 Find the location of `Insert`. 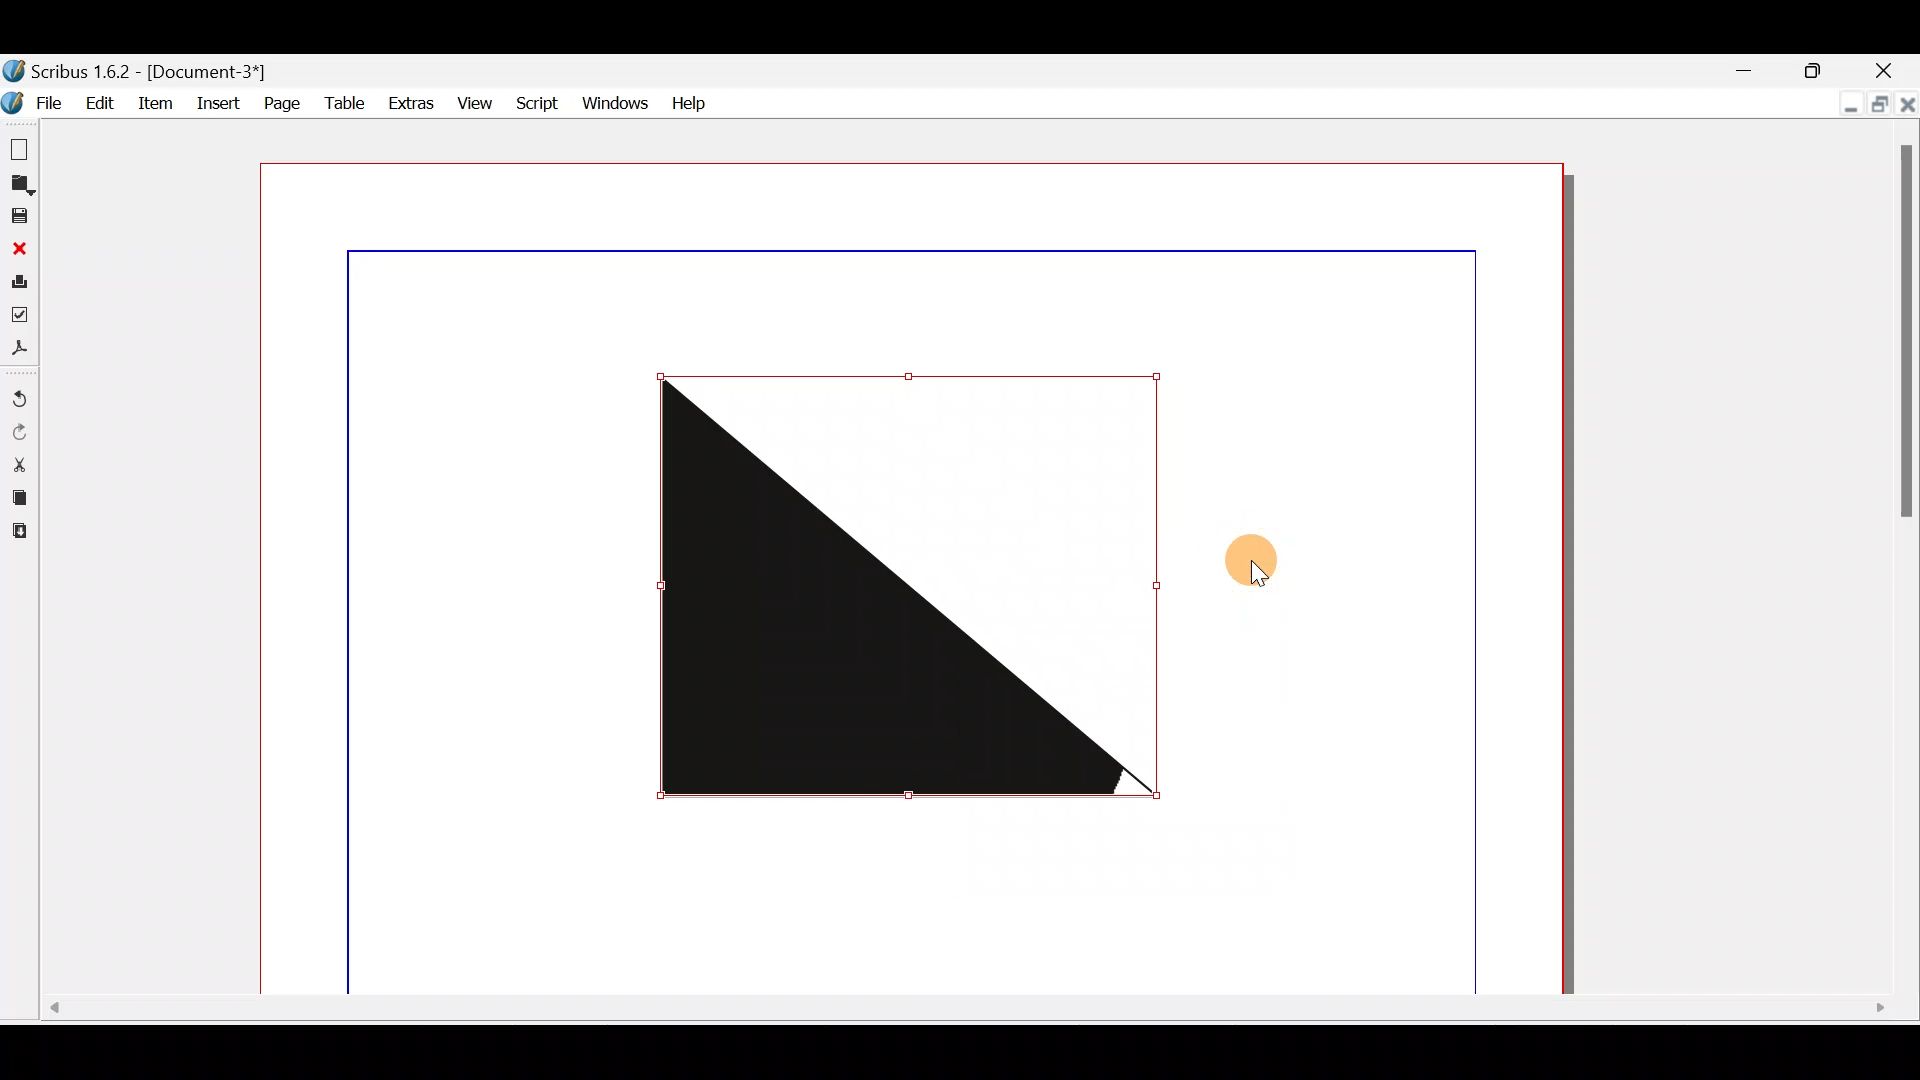

Insert is located at coordinates (217, 106).